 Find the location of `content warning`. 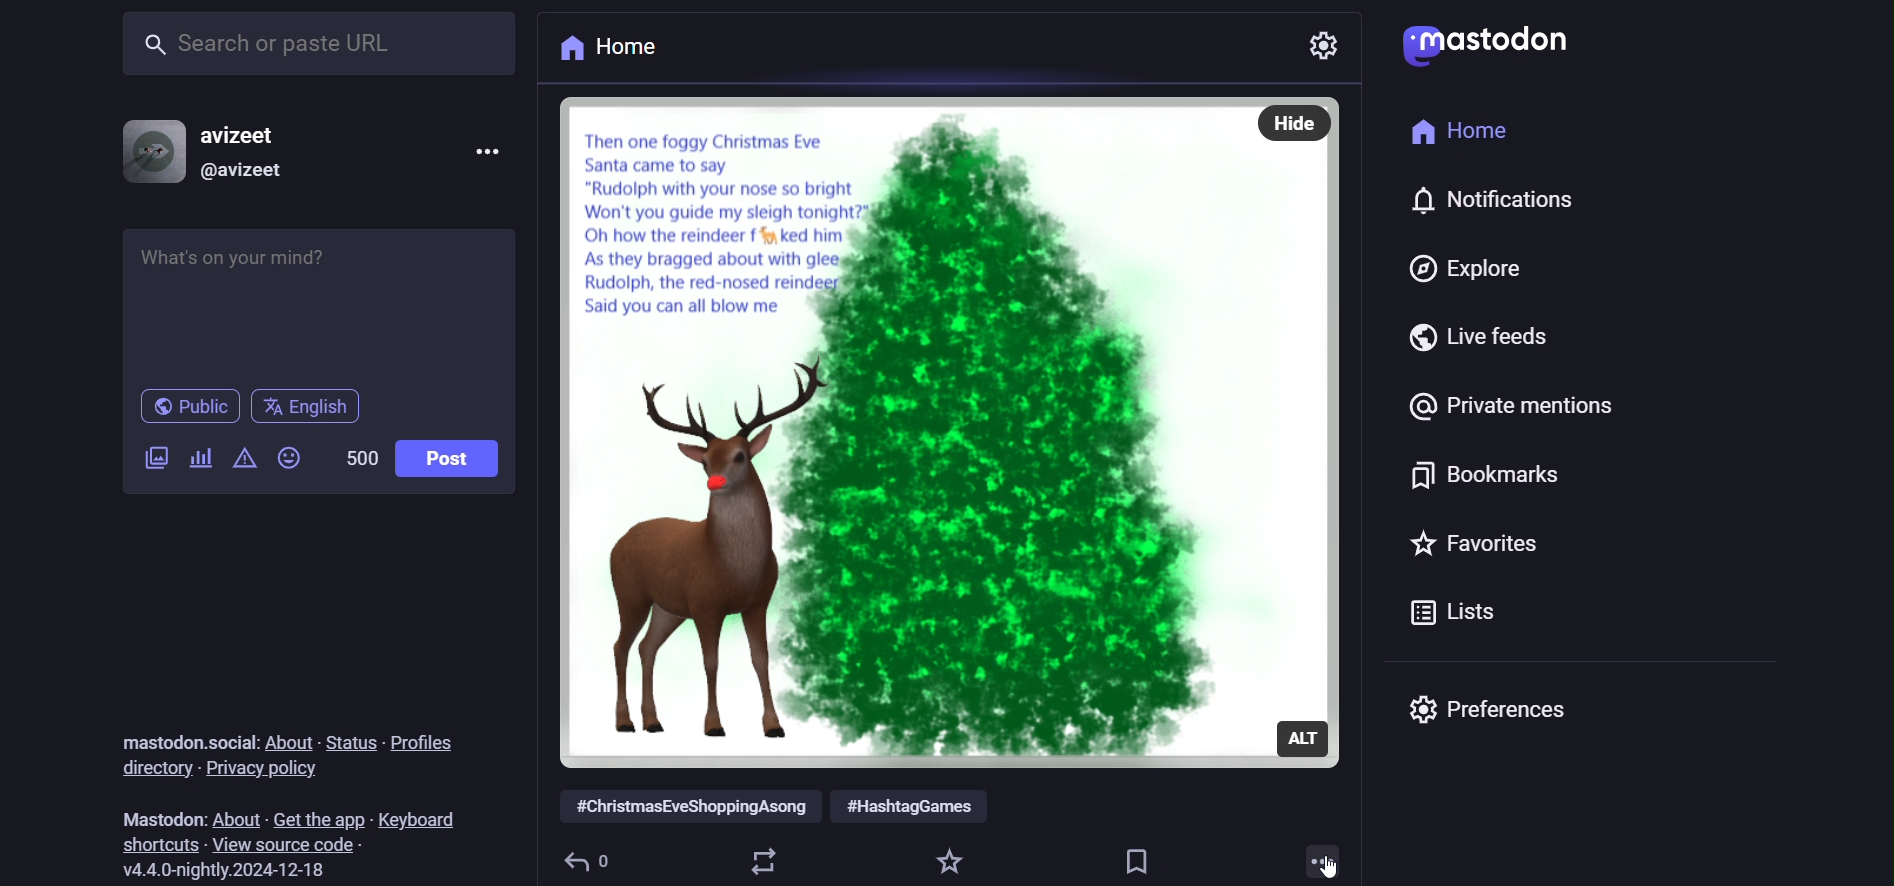

content warning is located at coordinates (240, 458).